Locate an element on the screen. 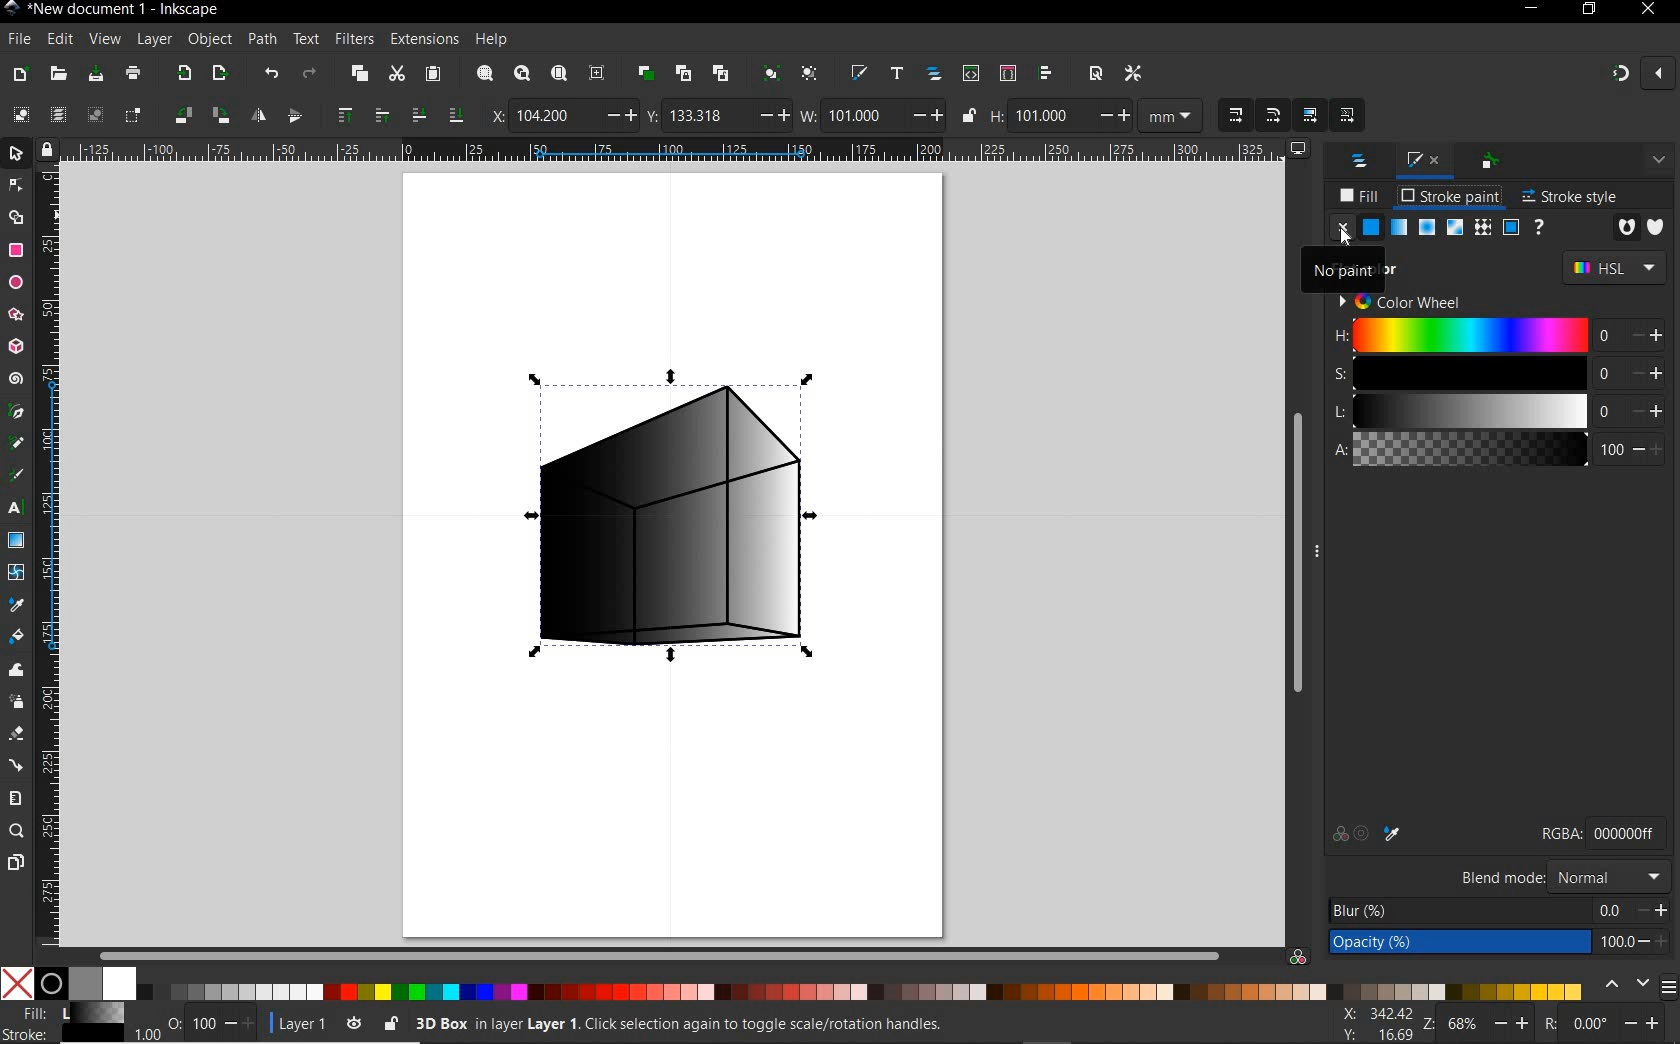 This screenshot has height=1044, width=1680. STAR TOOL is located at coordinates (17, 315).